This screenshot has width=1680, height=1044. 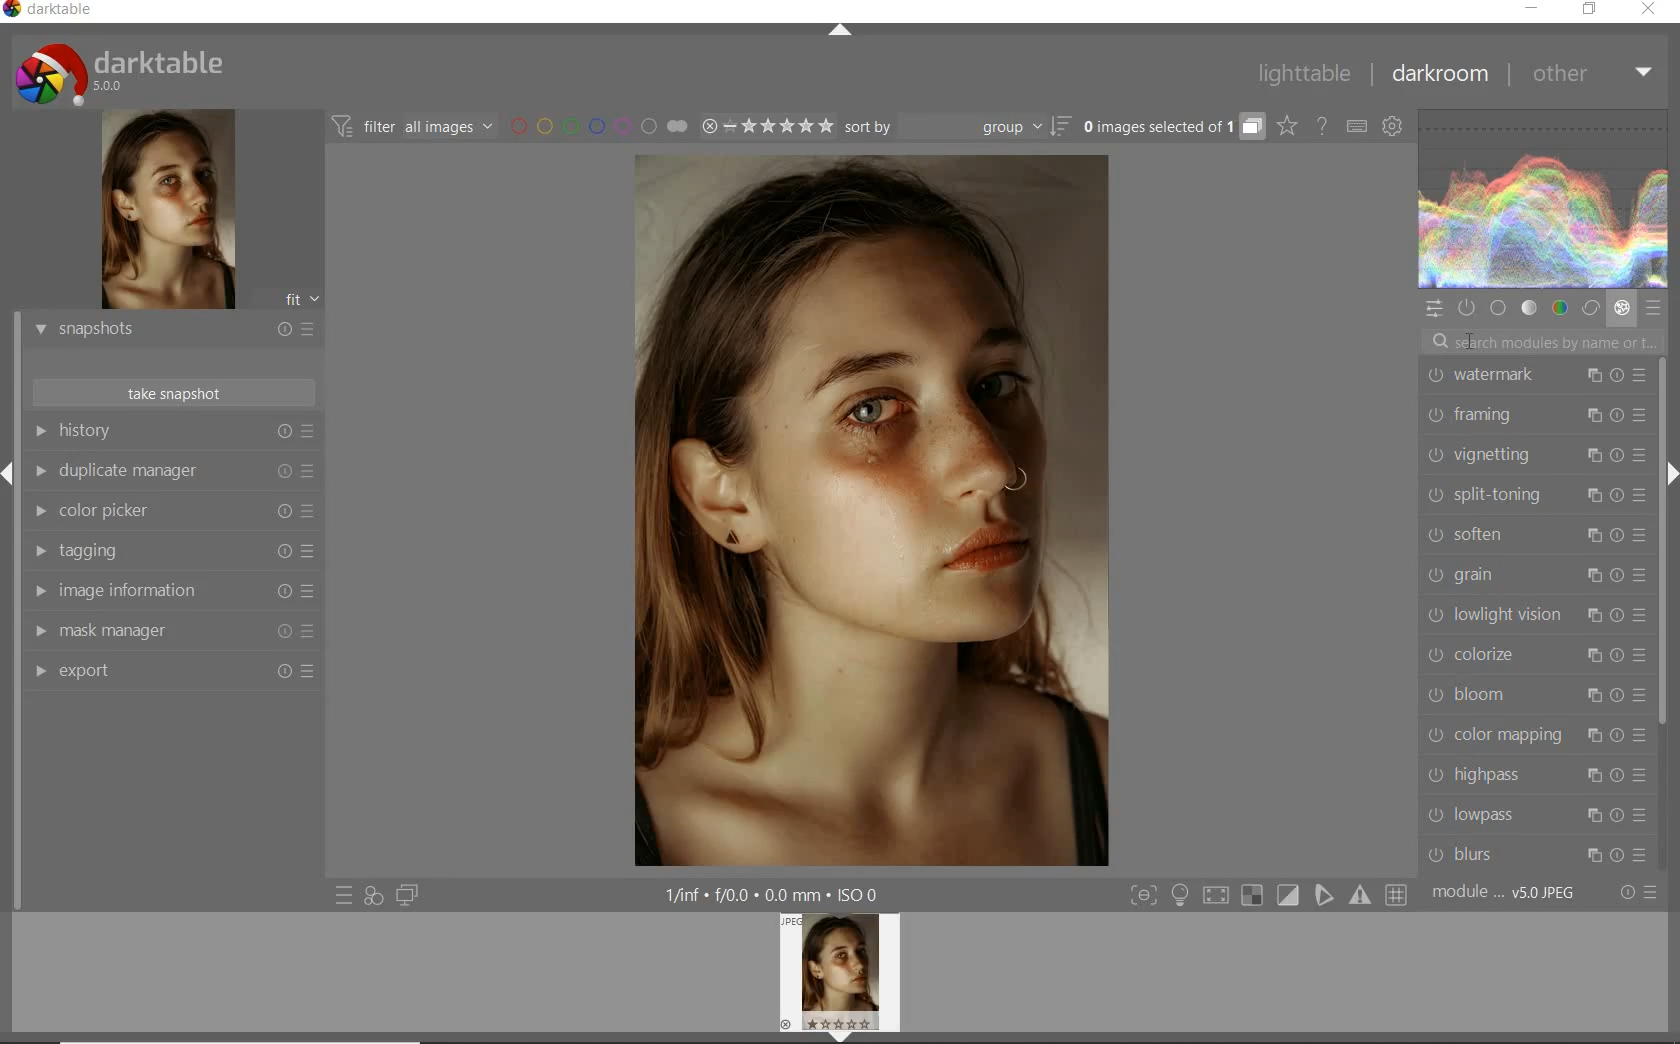 What do you see at coordinates (840, 33) in the screenshot?
I see `expand/collapse` at bounding box center [840, 33].